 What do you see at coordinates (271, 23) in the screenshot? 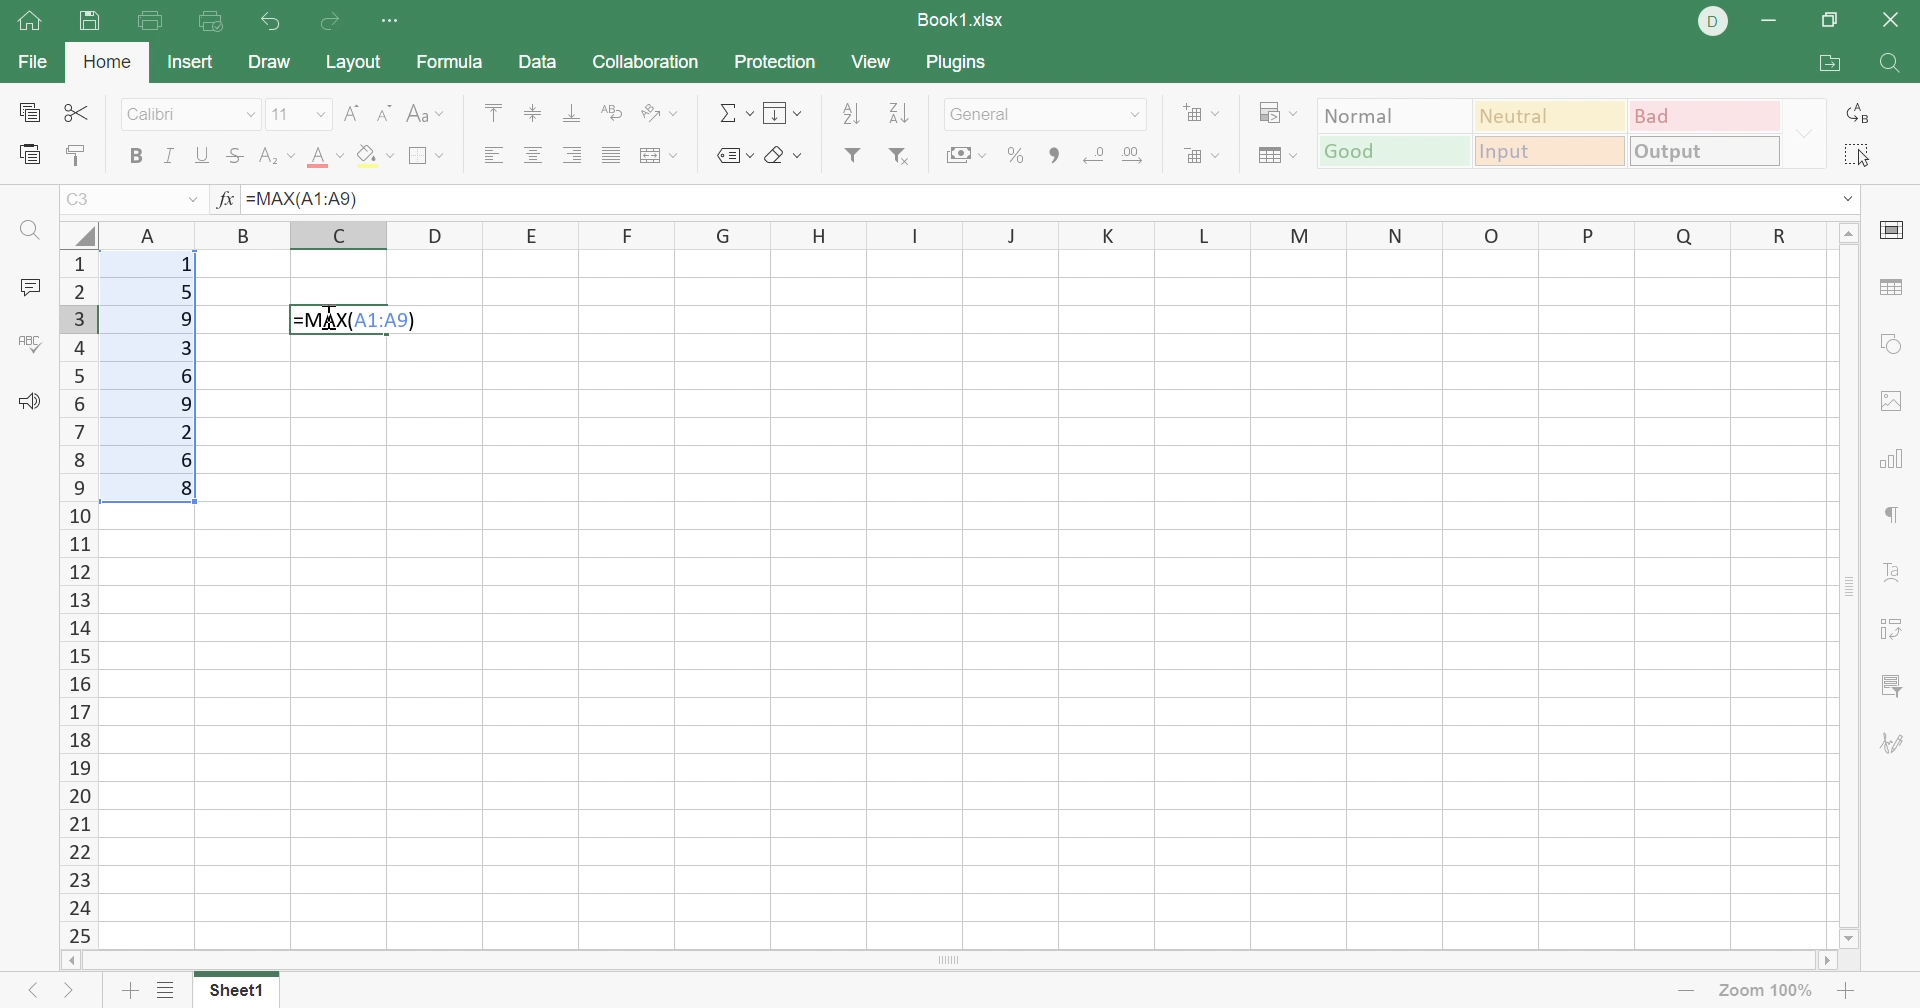
I see `Undo` at bounding box center [271, 23].